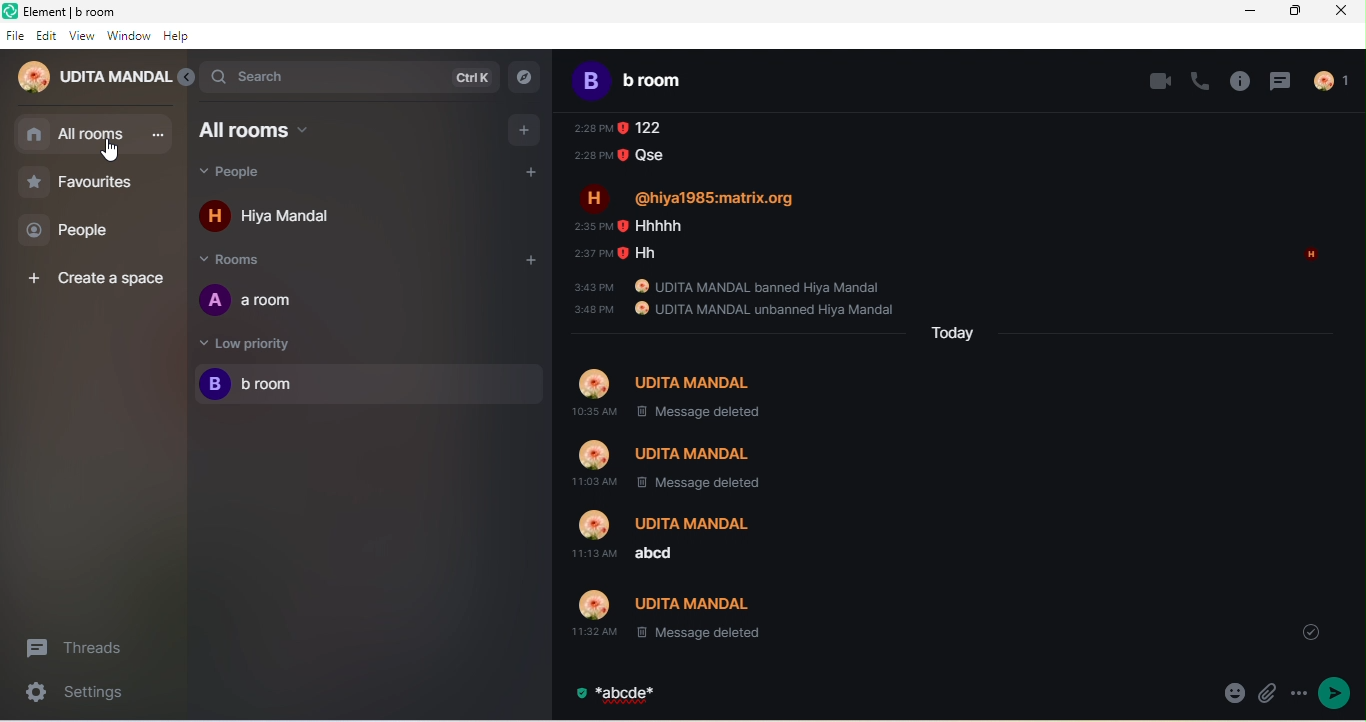  I want to click on people, so click(80, 230).